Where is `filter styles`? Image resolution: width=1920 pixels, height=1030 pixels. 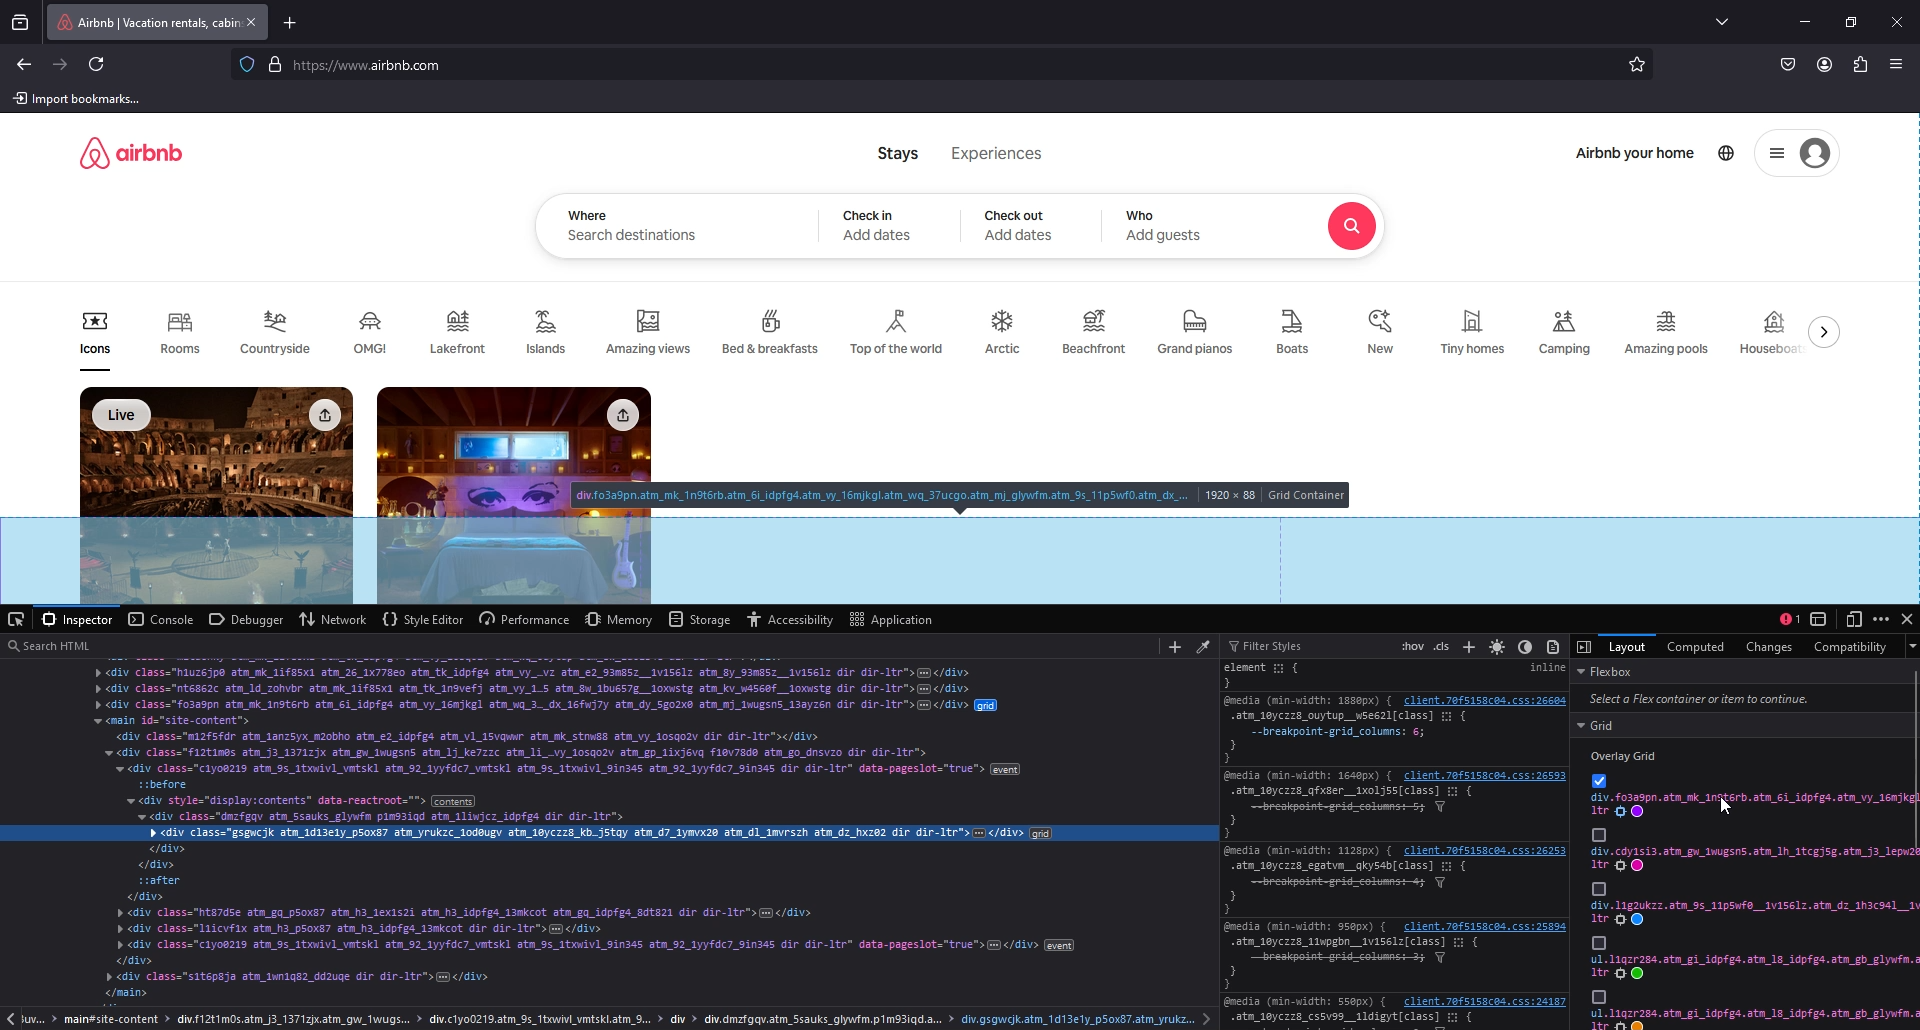
filter styles is located at coordinates (1271, 646).